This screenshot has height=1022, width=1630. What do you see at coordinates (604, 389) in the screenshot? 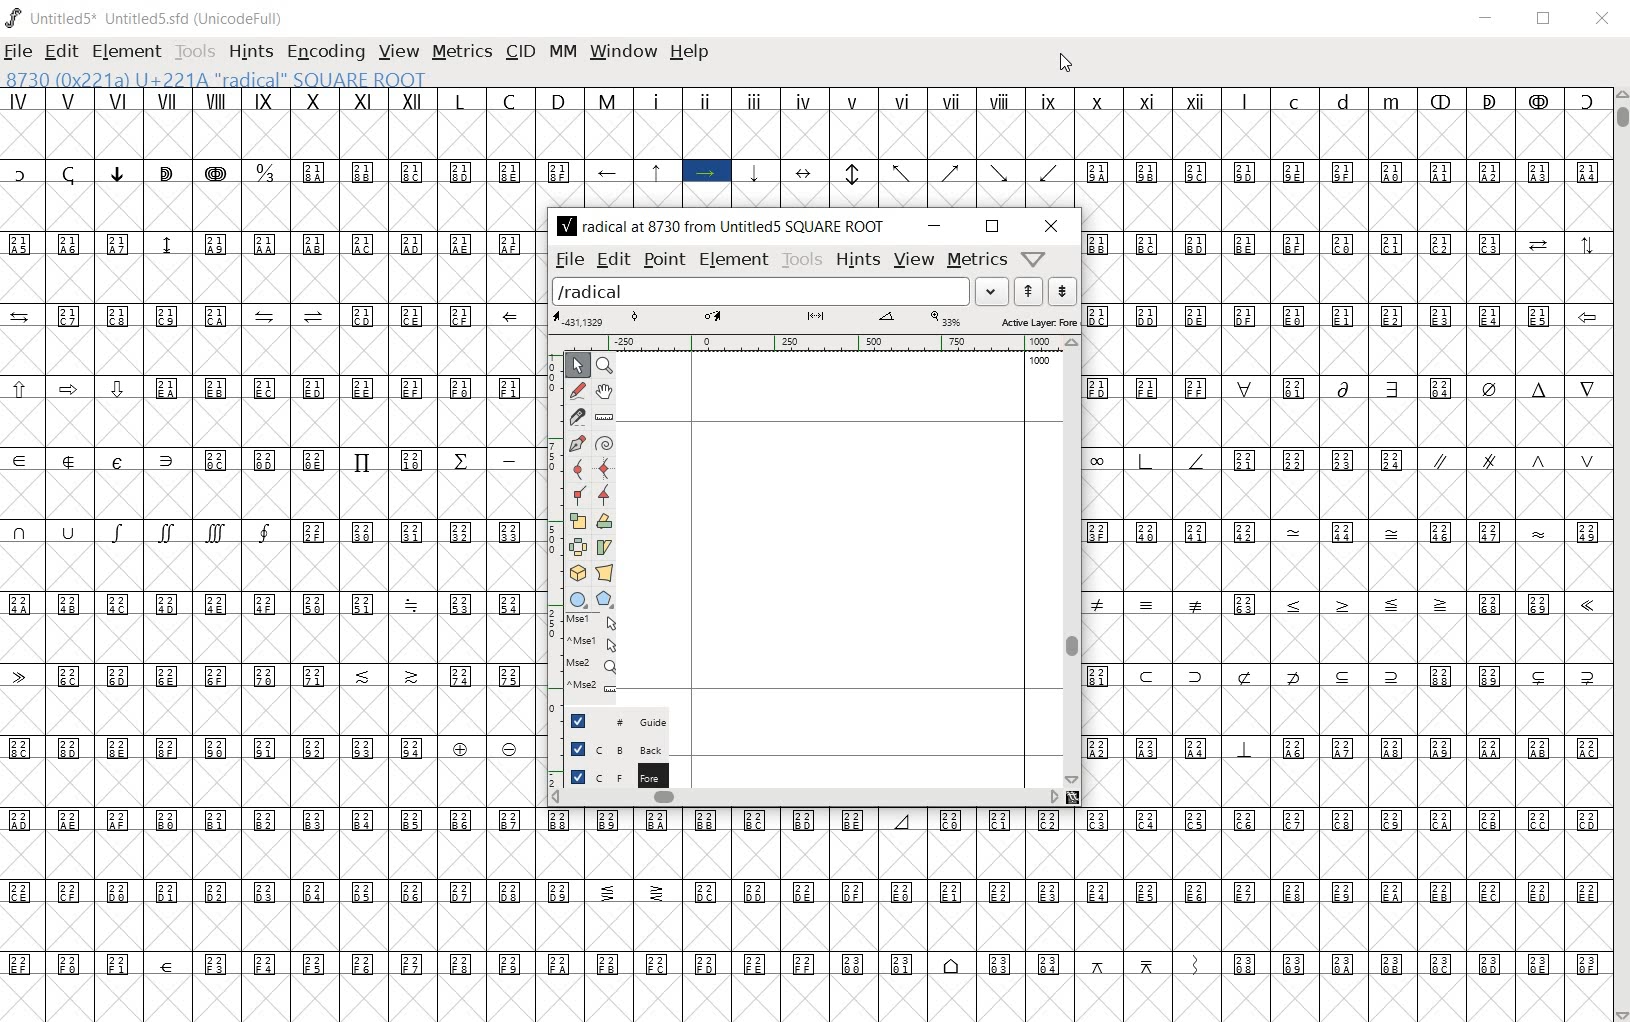
I see `scroll by hand` at bounding box center [604, 389].